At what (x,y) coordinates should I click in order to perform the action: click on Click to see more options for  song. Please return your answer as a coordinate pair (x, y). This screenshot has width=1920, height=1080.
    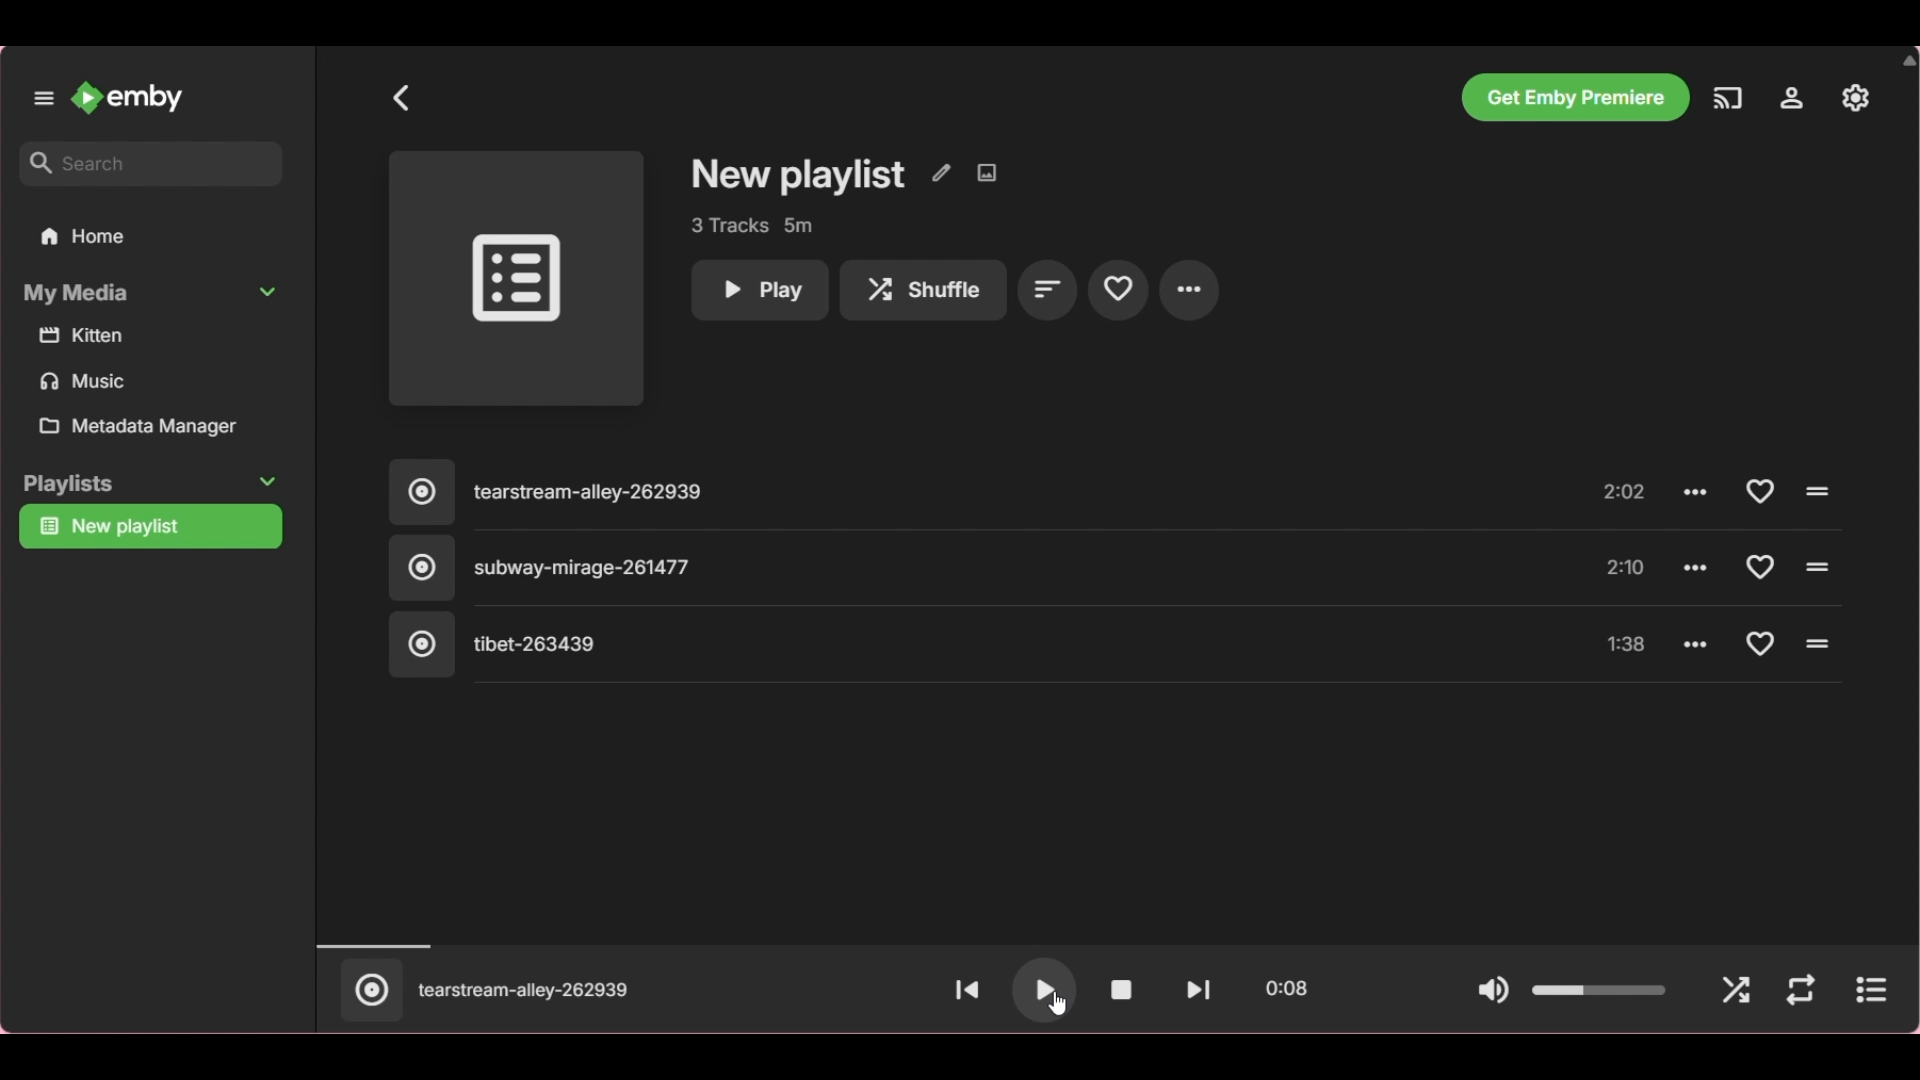
    Looking at the image, I should click on (1699, 565).